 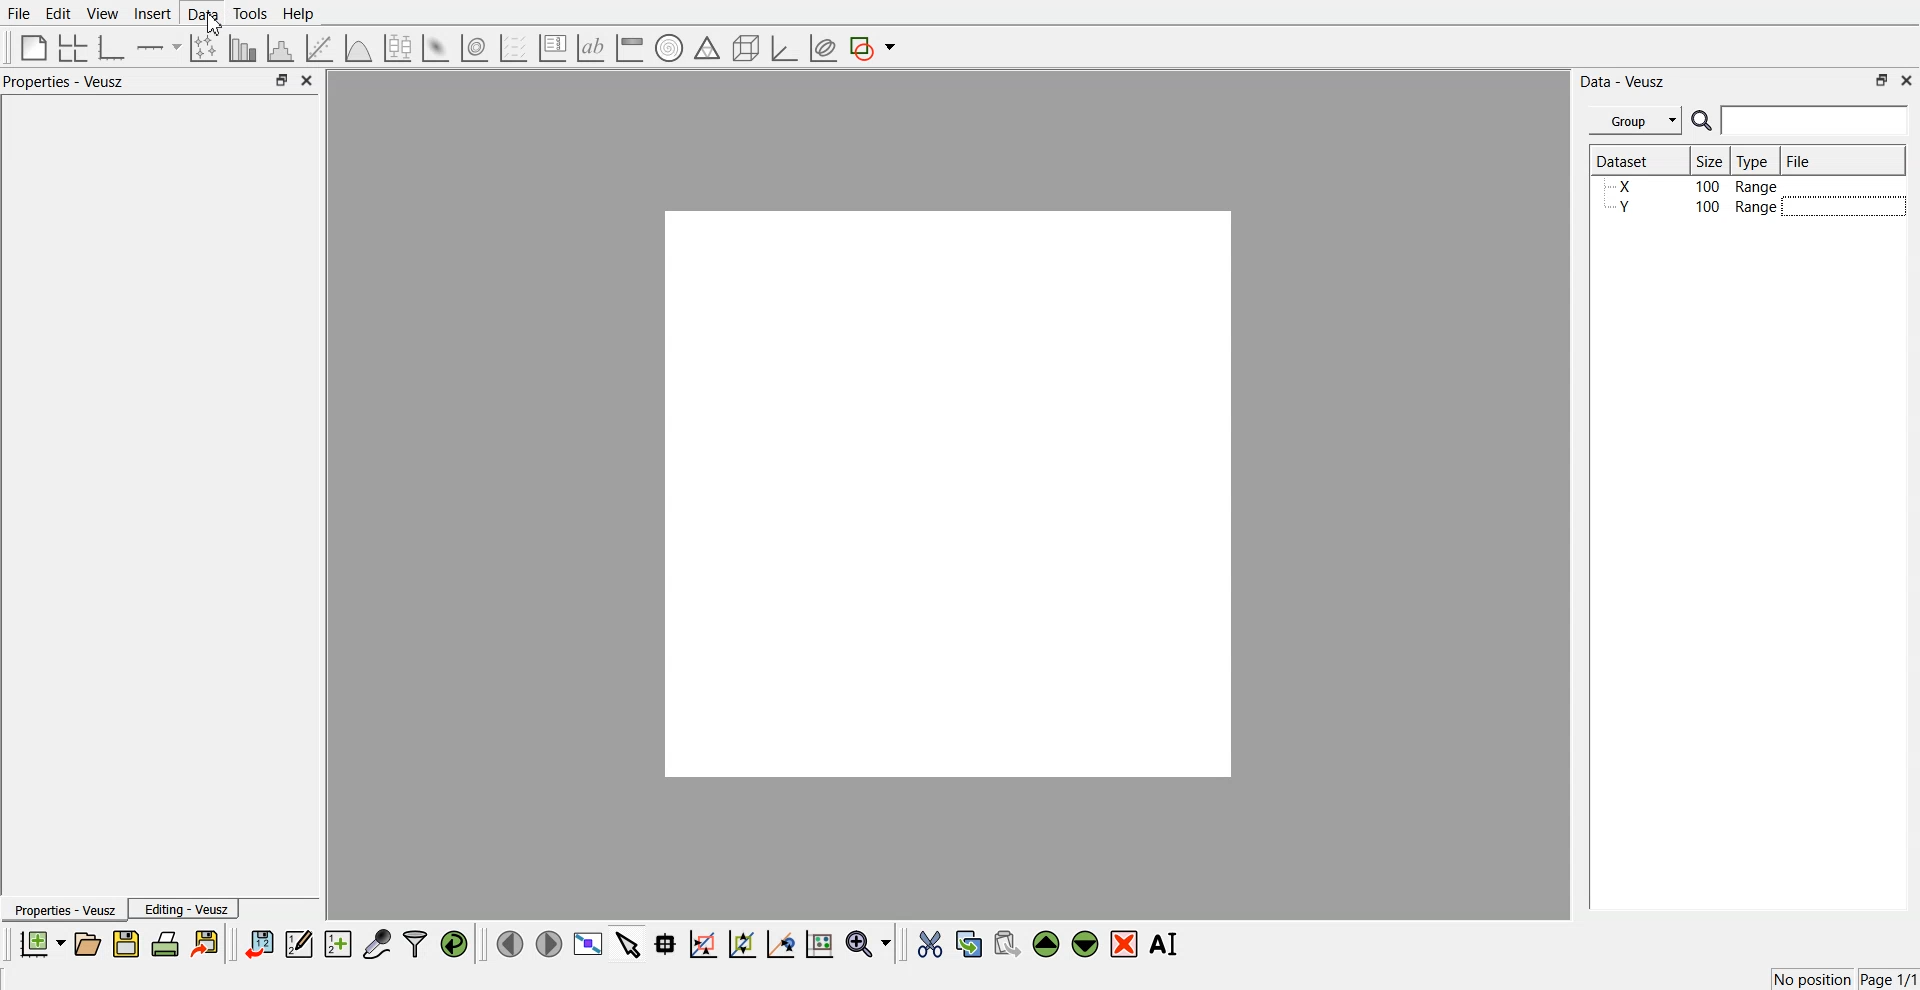 What do you see at coordinates (1801, 160) in the screenshot?
I see `File` at bounding box center [1801, 160].